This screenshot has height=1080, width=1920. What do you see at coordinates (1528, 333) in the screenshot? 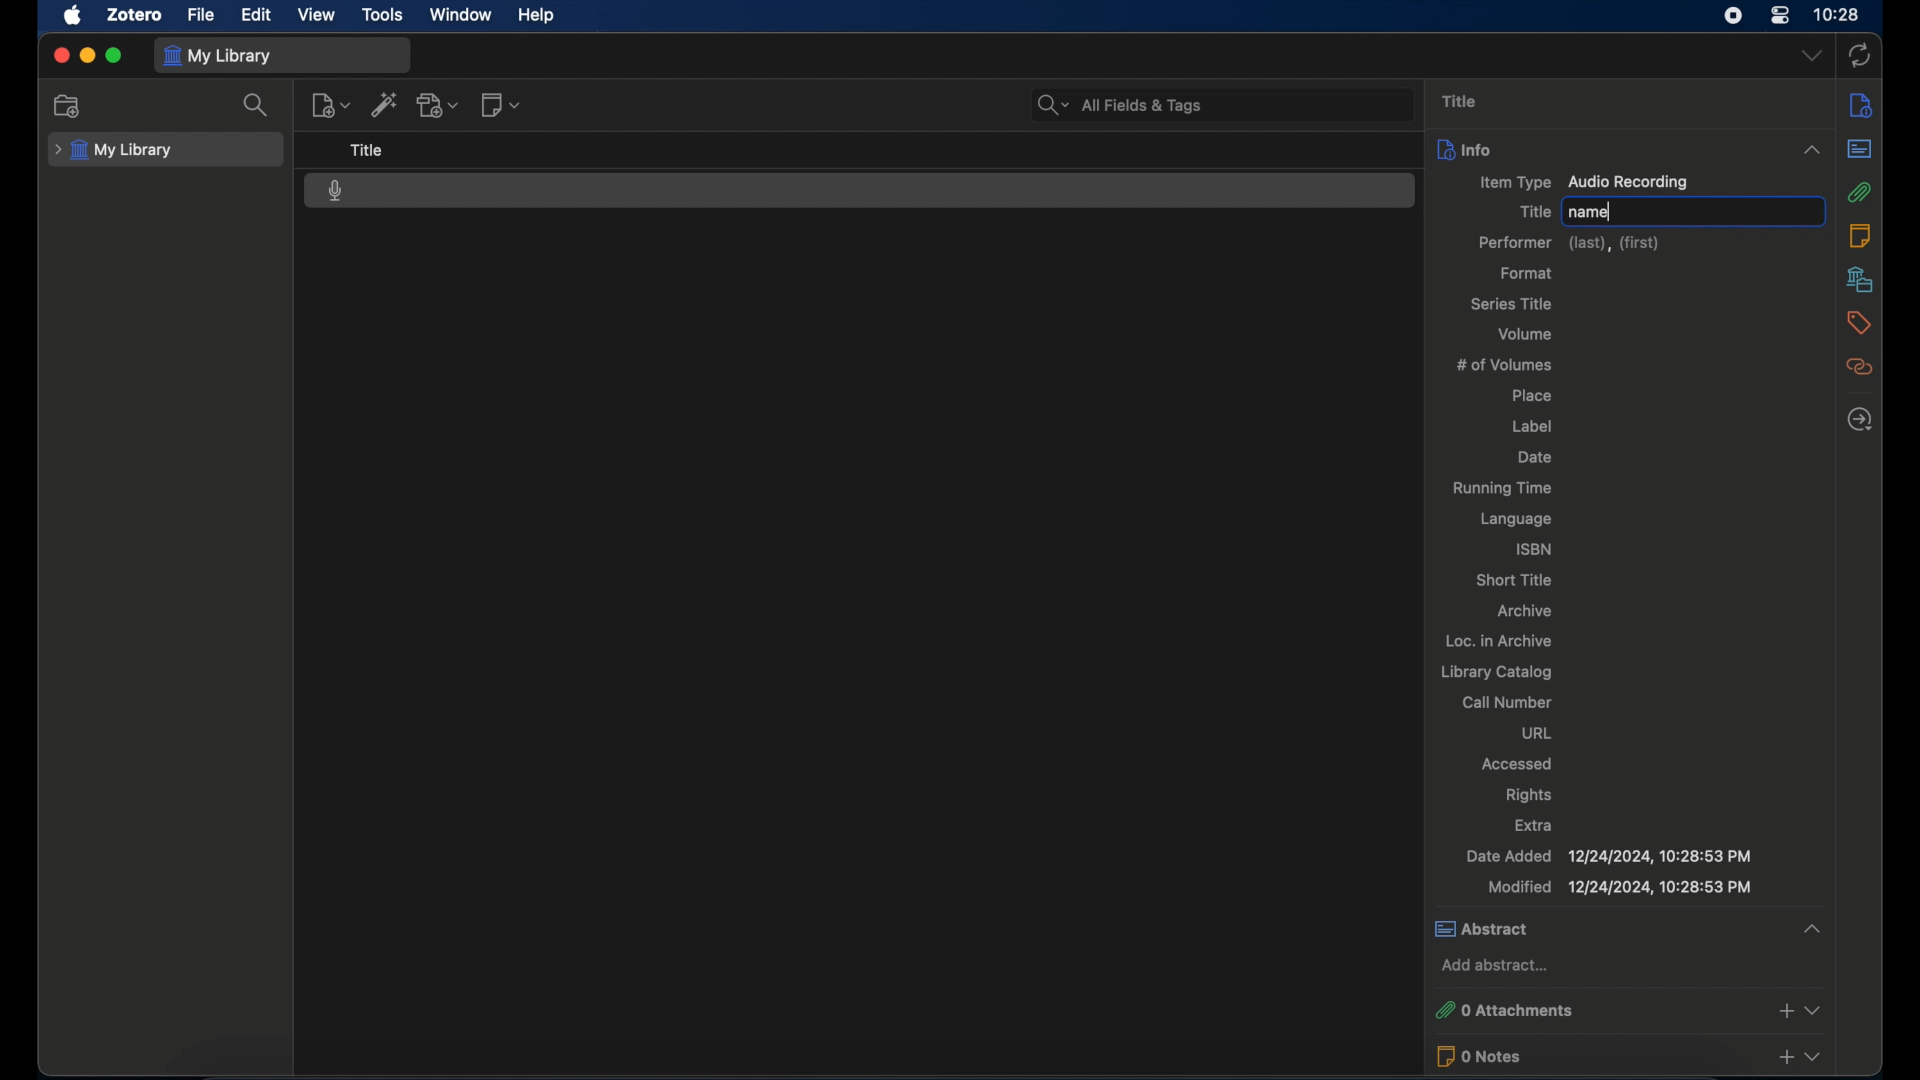
I see `volume` at bounding box center [1528, 333].